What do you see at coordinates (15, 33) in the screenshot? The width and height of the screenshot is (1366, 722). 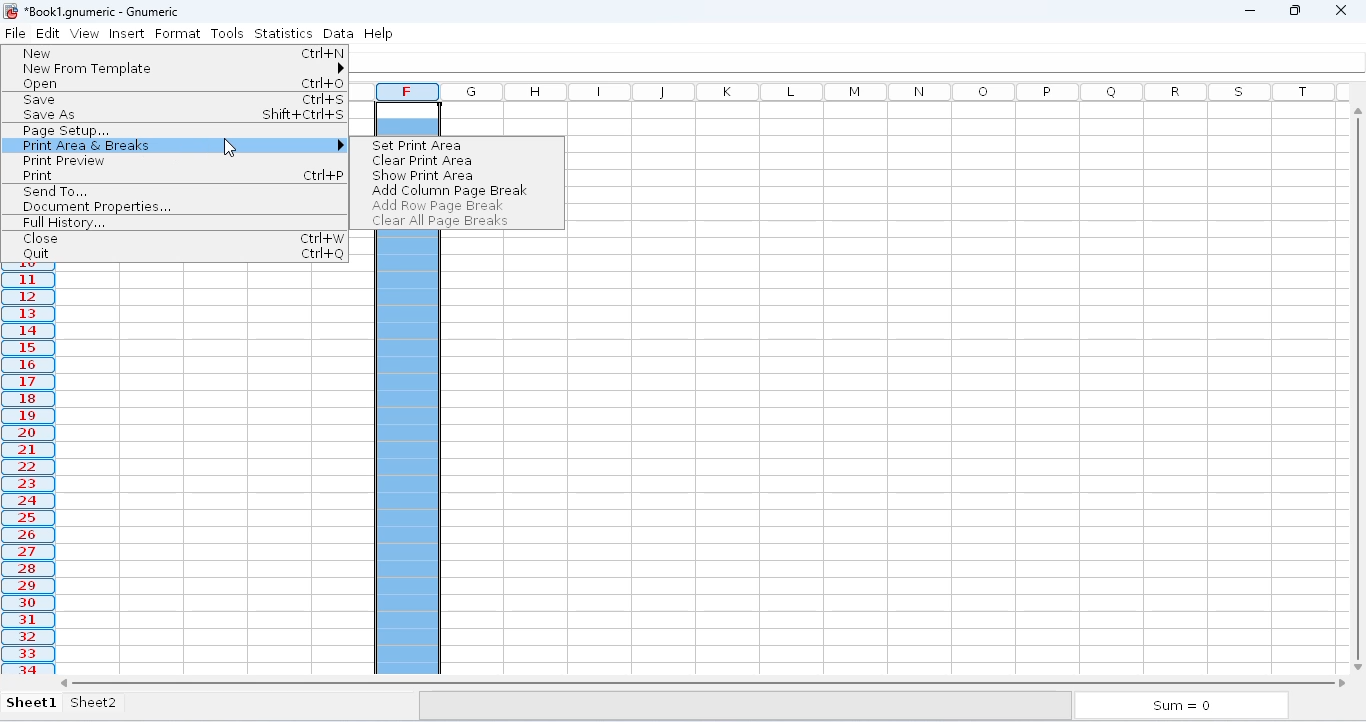 I see `file` at bounding box center [15, 33].